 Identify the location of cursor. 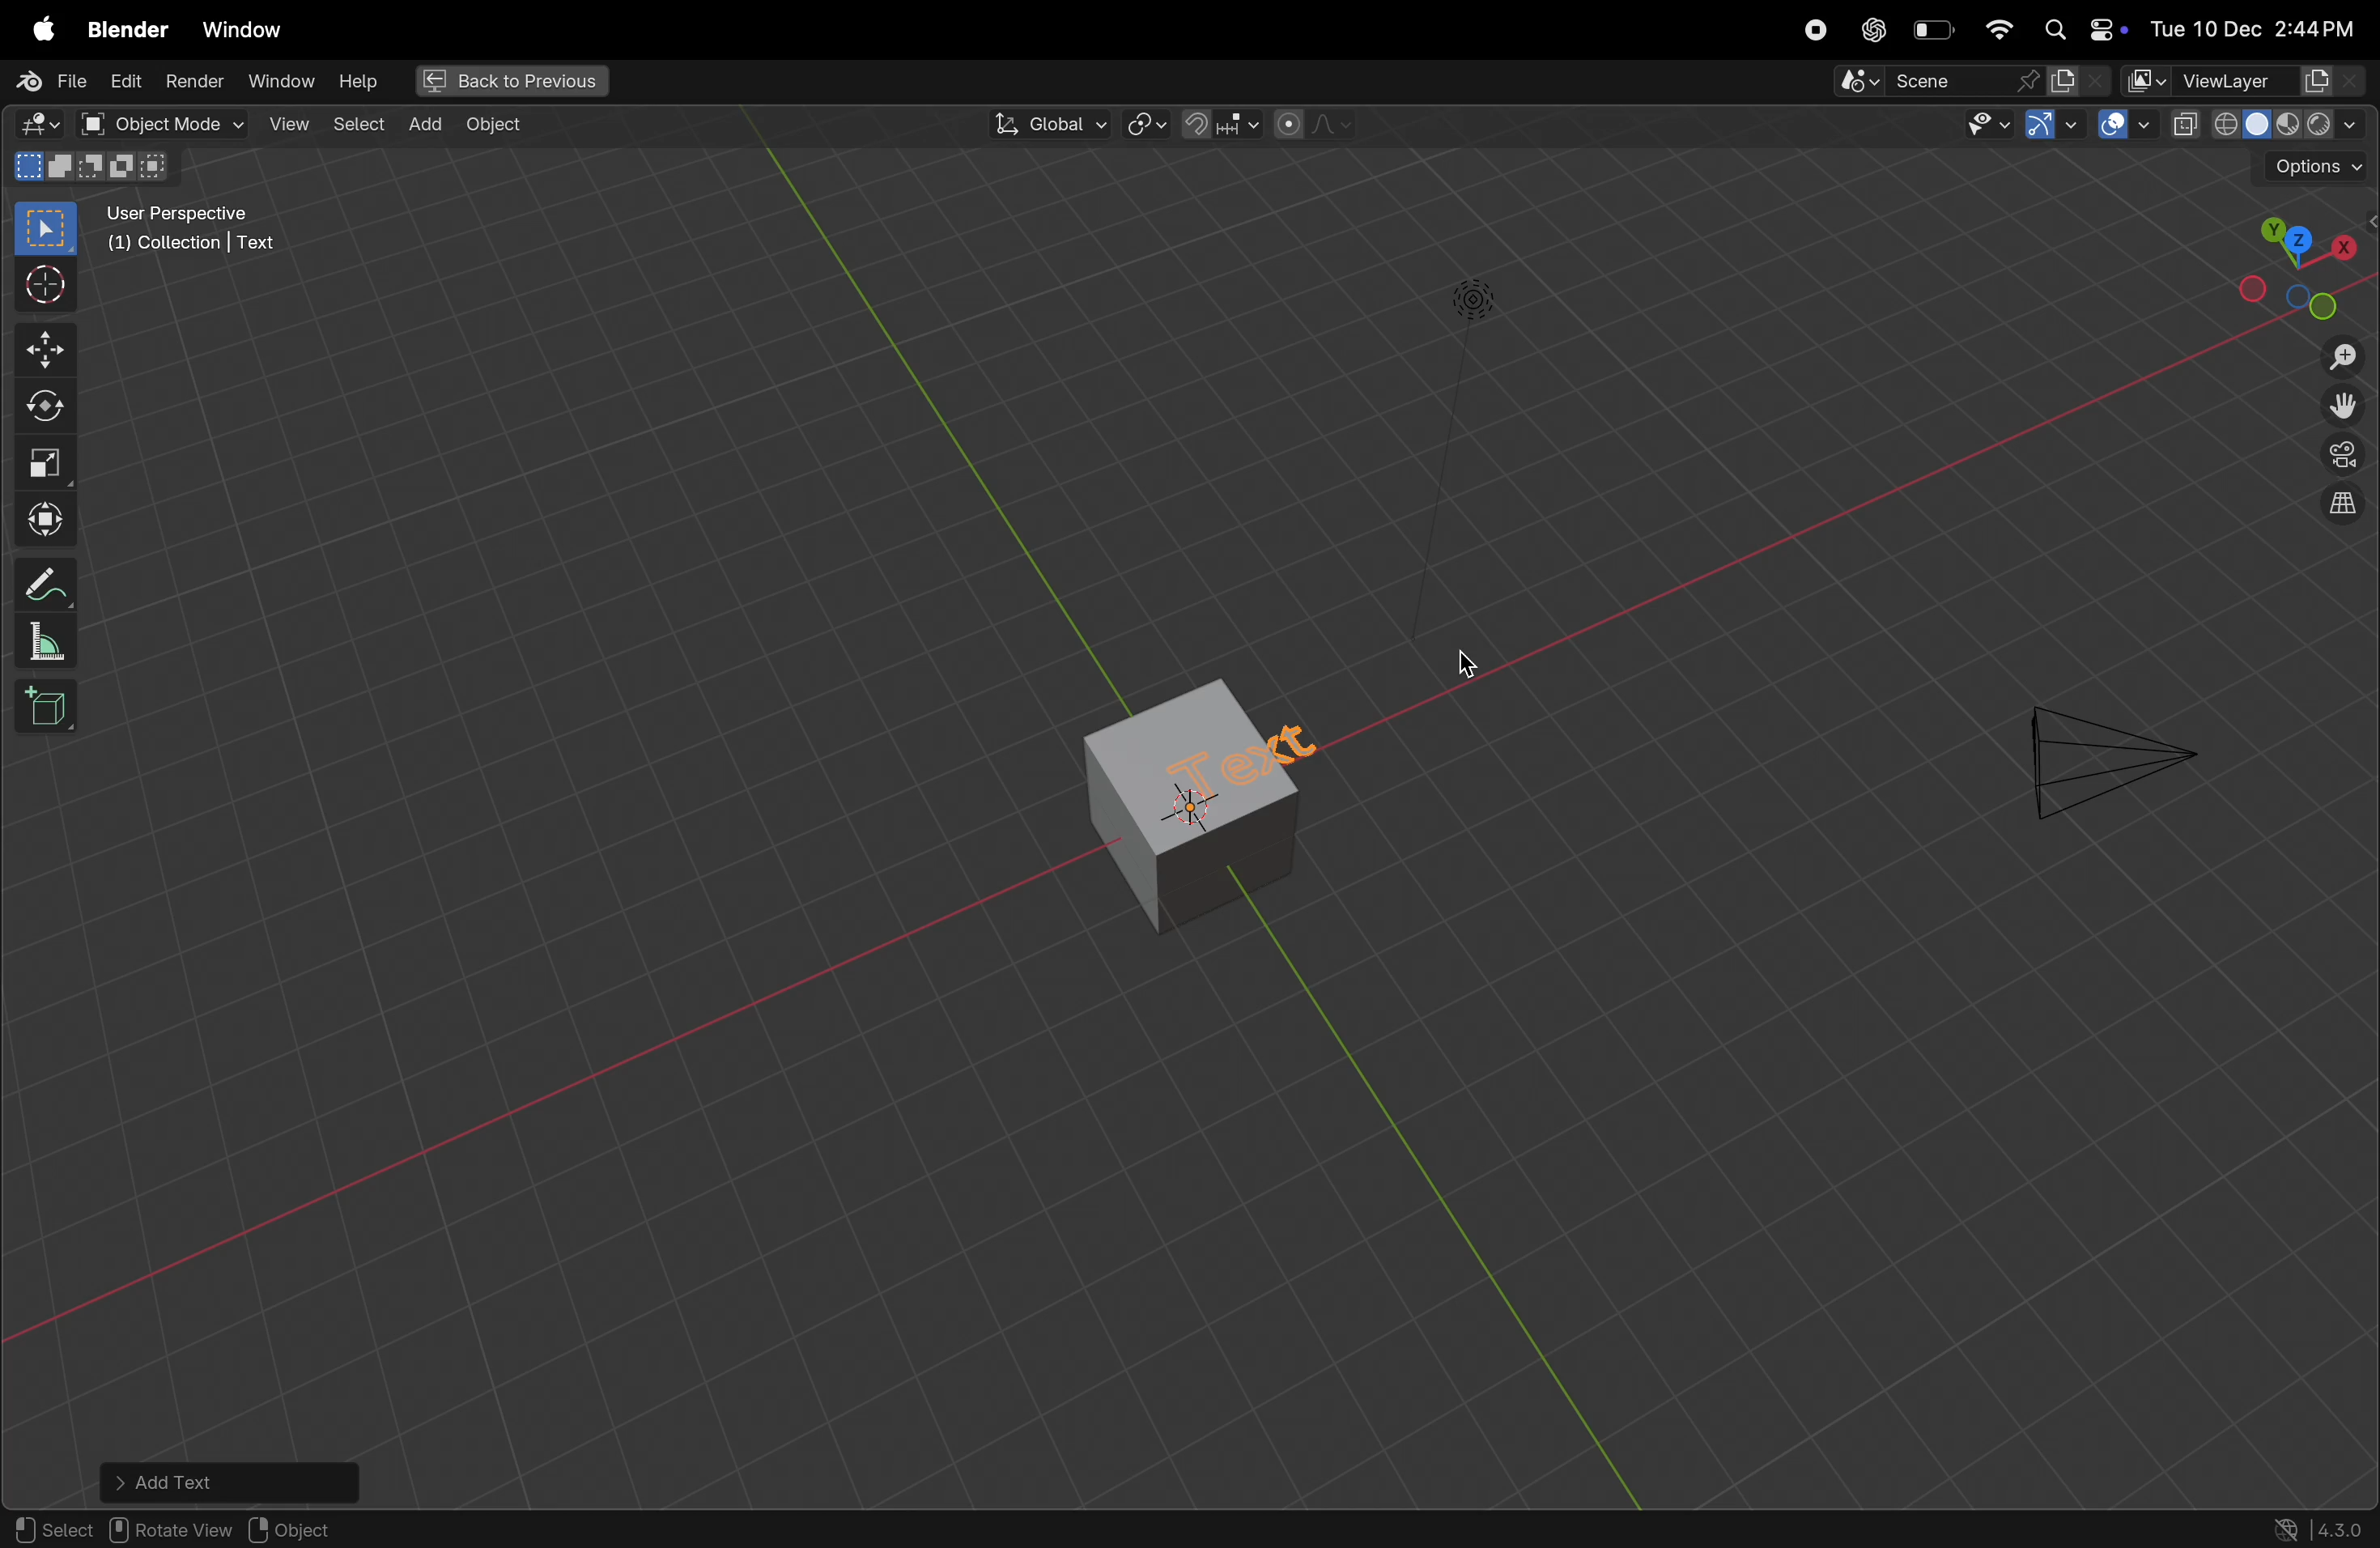
(1465, 661).